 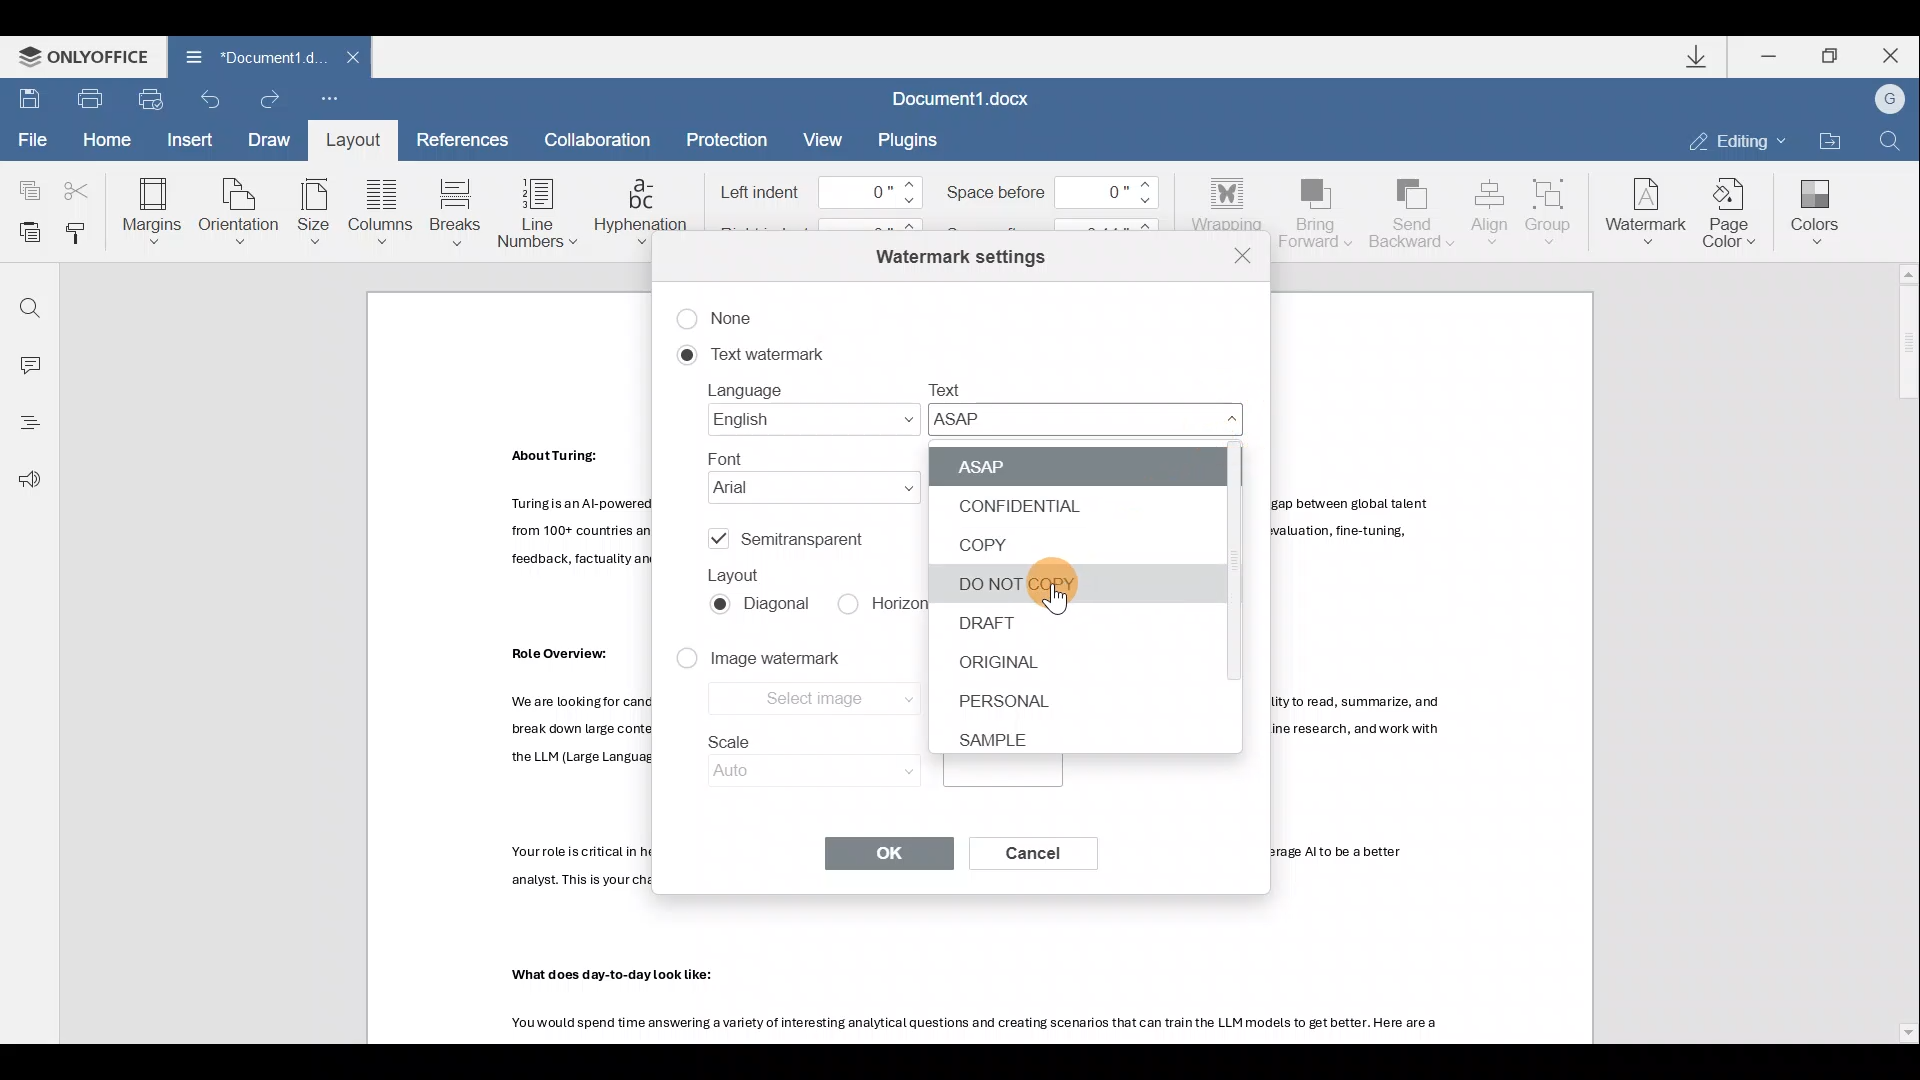 I want to click on COPY, so click(x=1058, y=543).